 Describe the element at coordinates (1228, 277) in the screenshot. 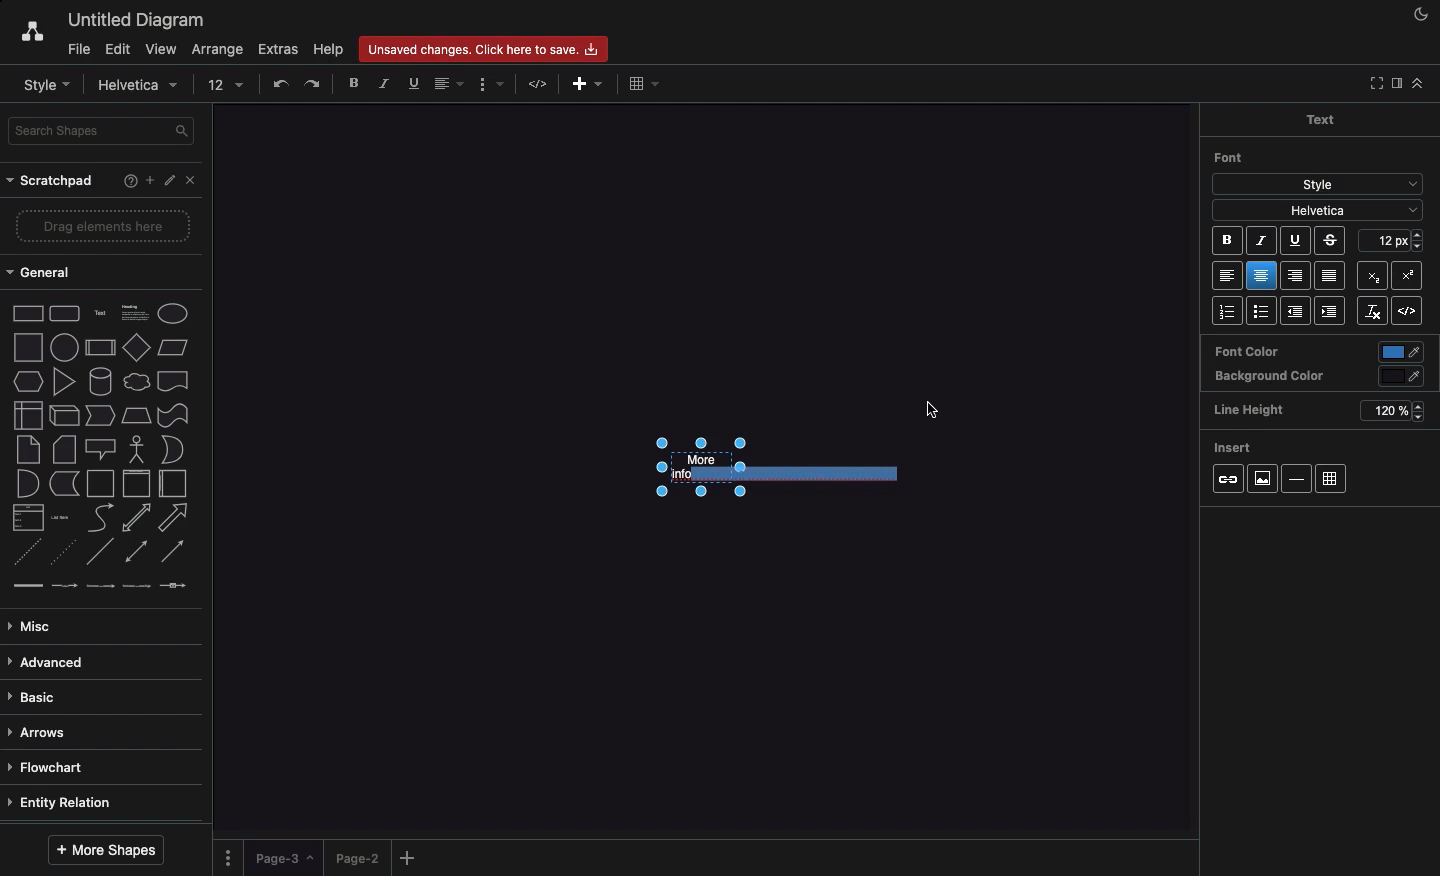

I see `Left aligned` at that location.